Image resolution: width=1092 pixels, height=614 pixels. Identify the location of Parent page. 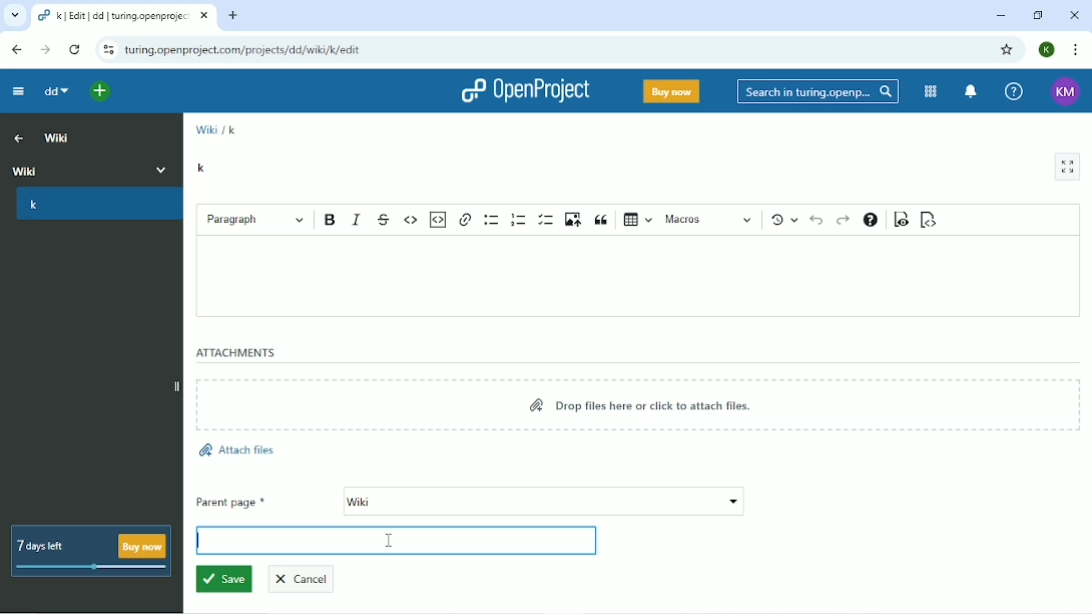
(470, 502).